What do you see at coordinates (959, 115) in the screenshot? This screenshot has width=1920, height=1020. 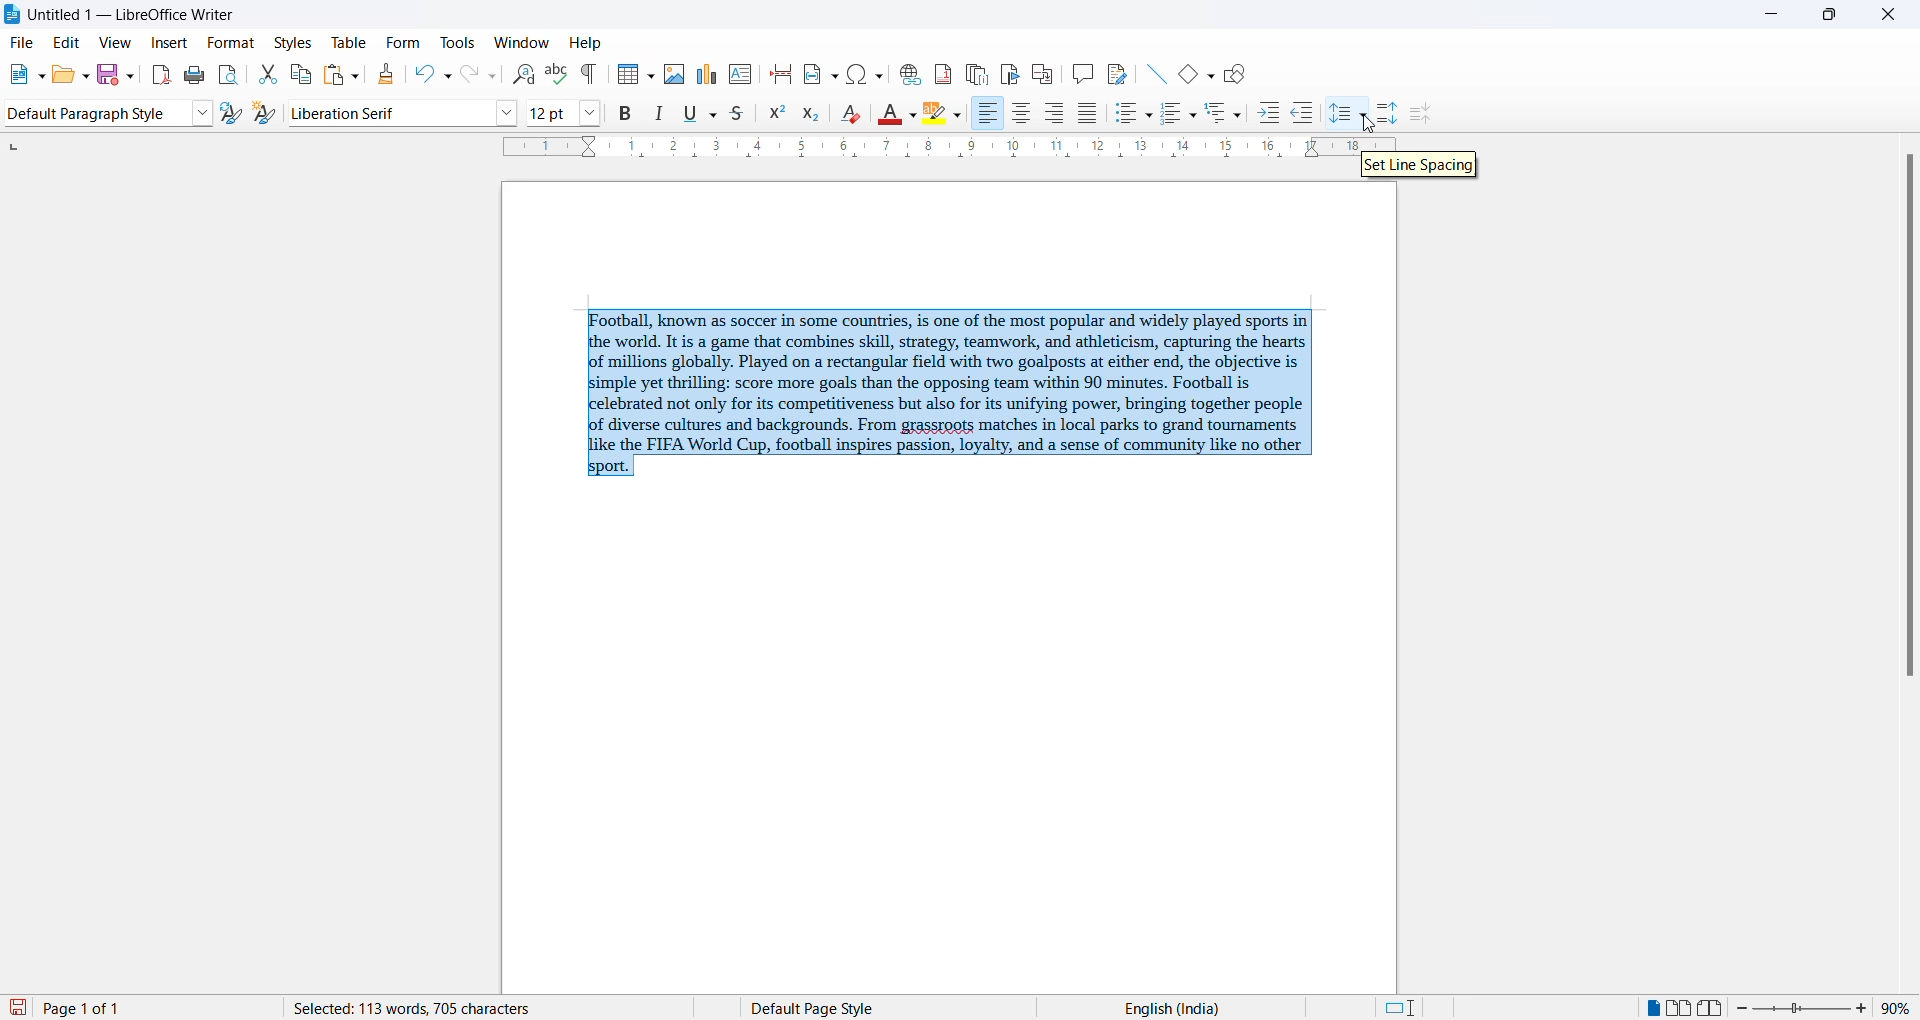 I see `character highlighting options` at bounding box center [959, 115].